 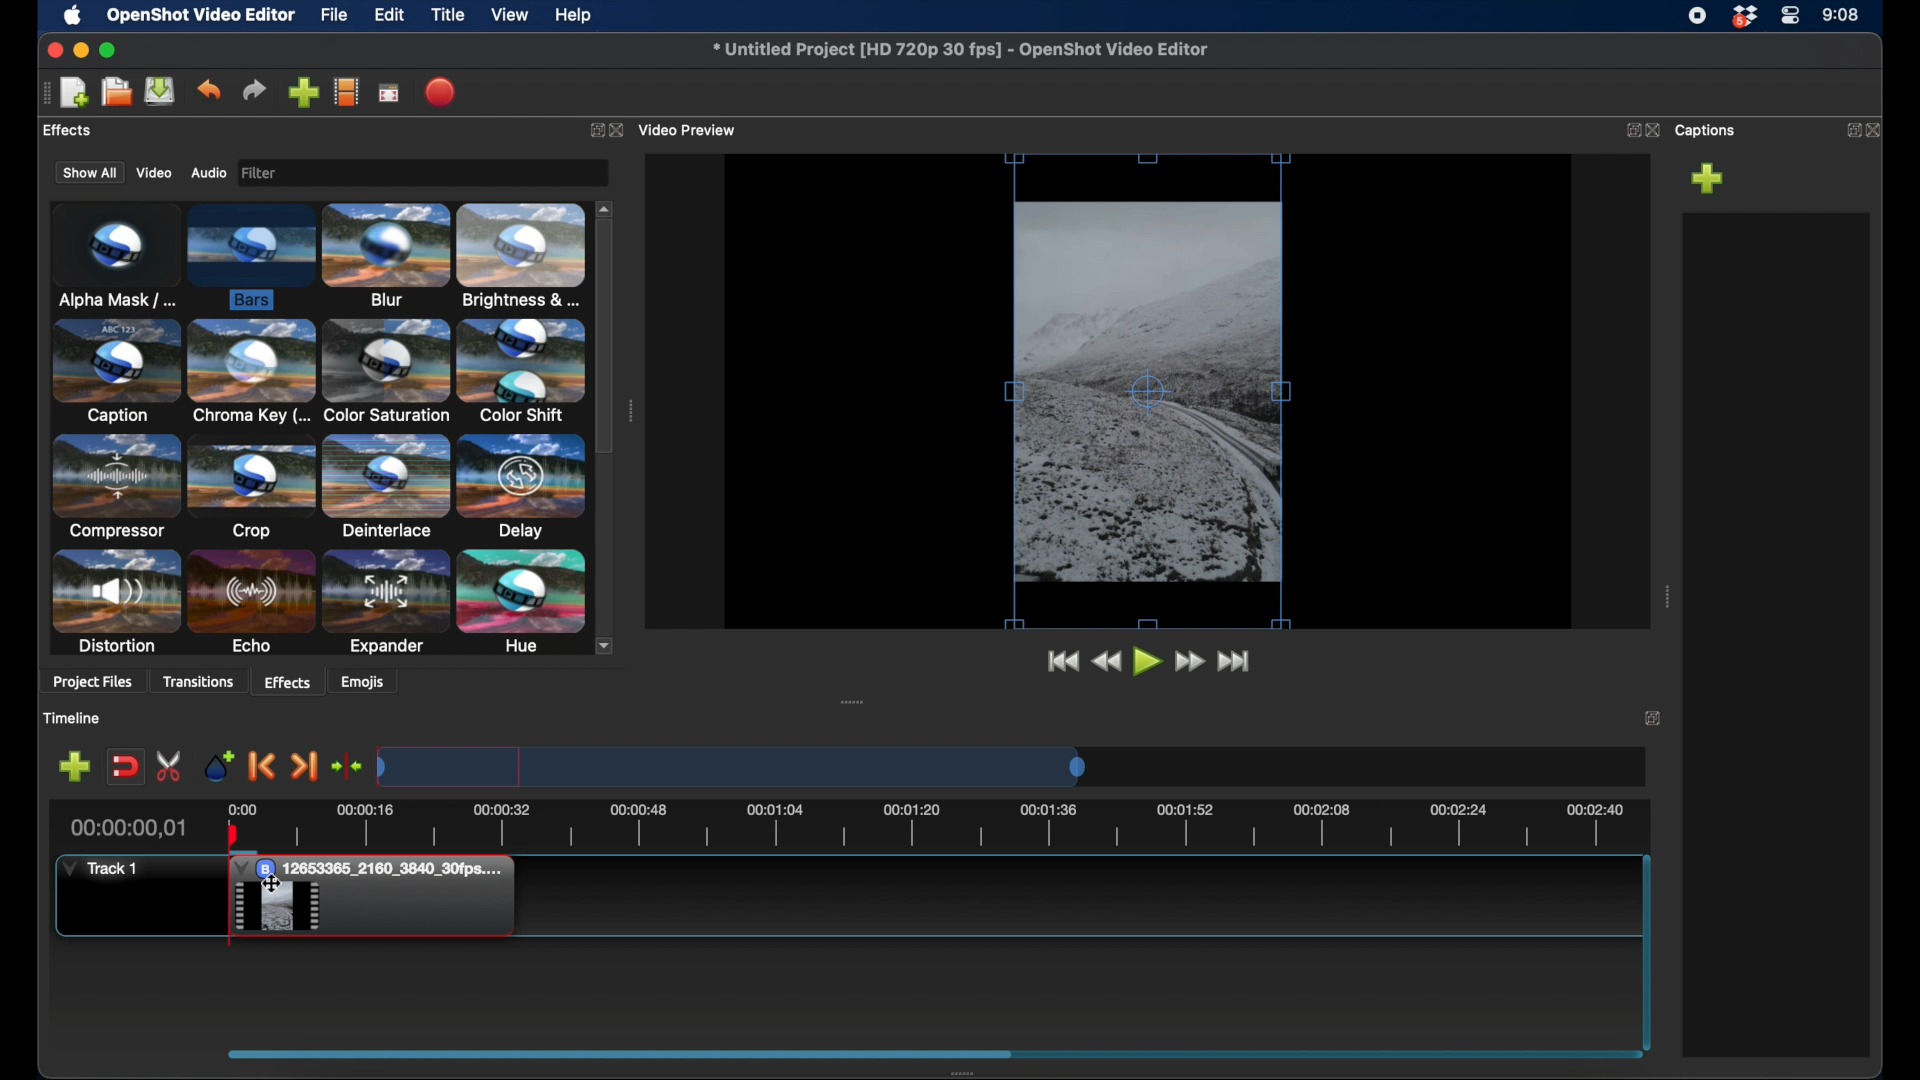 What do you see at coordinates (124, 767) in the screenshot?
I see `disable snapping` at bounding box center [124, 767].